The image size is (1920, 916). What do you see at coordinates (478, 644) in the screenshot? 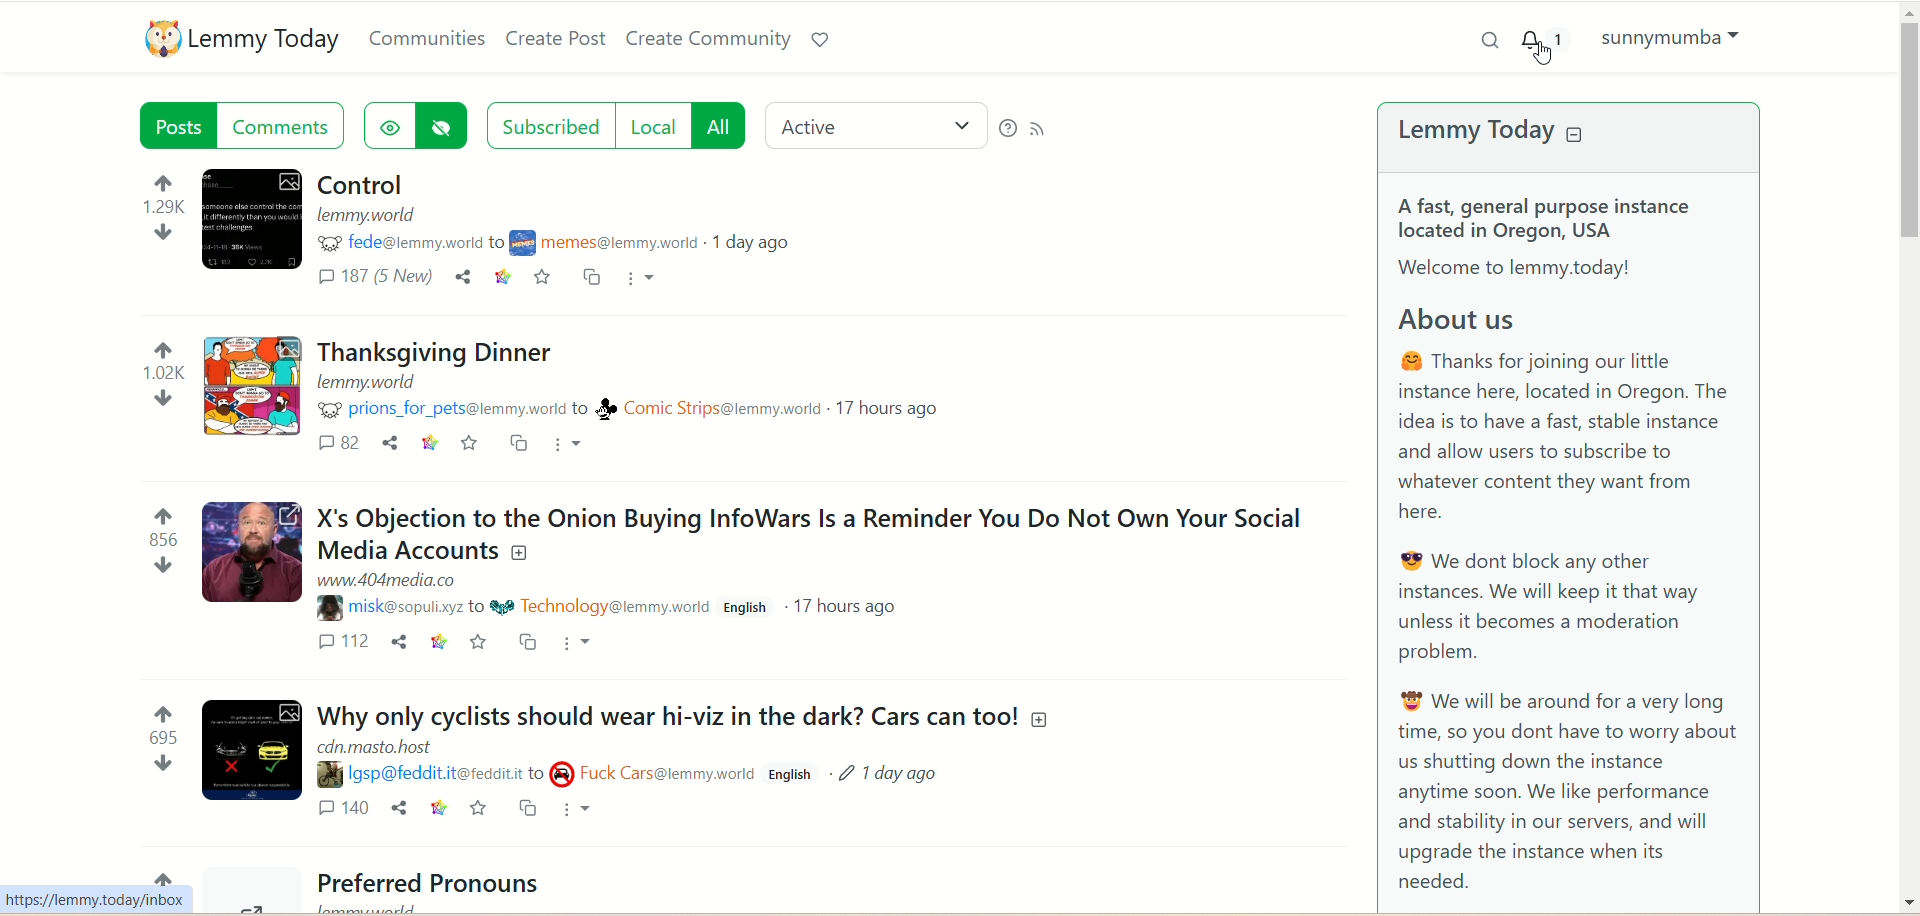
I see `add as favorite` at bounding box center [478, 644].